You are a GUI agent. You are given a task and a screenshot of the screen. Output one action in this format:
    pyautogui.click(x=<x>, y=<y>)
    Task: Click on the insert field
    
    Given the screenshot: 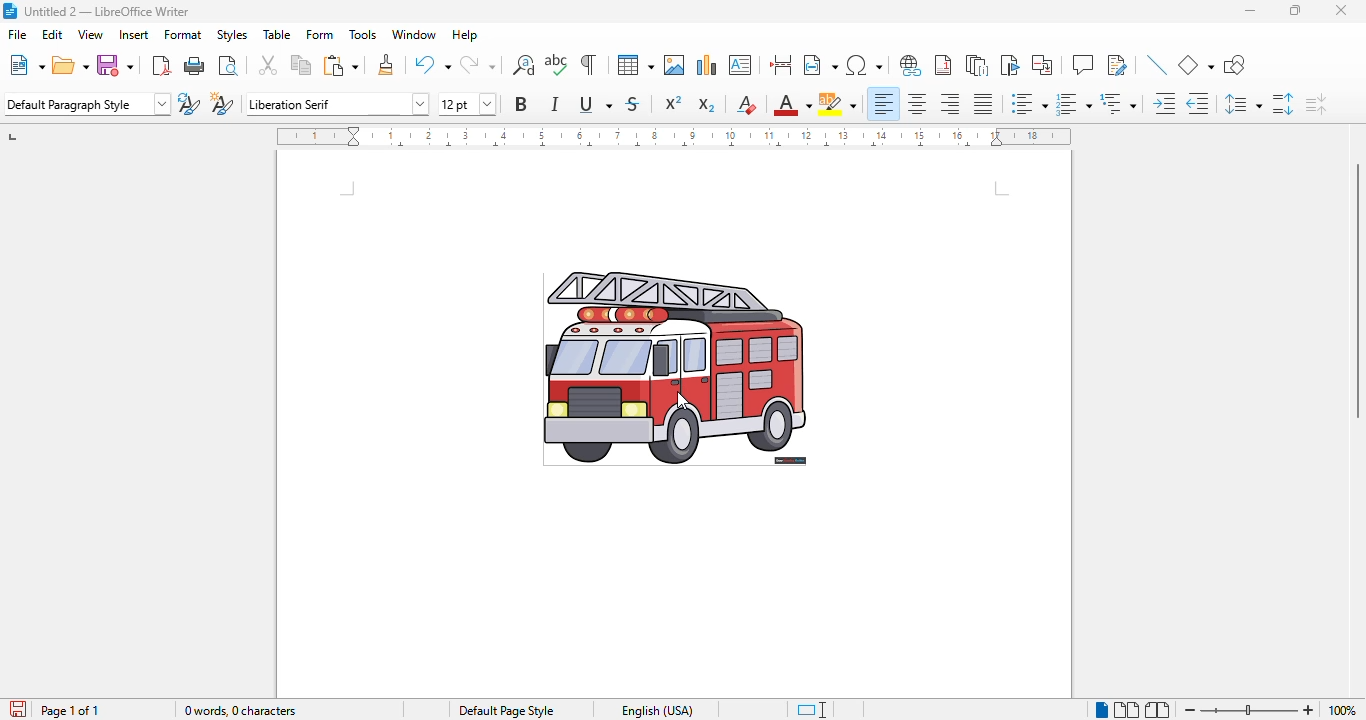 What is the action you would take?
    pyautogui.click(x=820, y=64)
    